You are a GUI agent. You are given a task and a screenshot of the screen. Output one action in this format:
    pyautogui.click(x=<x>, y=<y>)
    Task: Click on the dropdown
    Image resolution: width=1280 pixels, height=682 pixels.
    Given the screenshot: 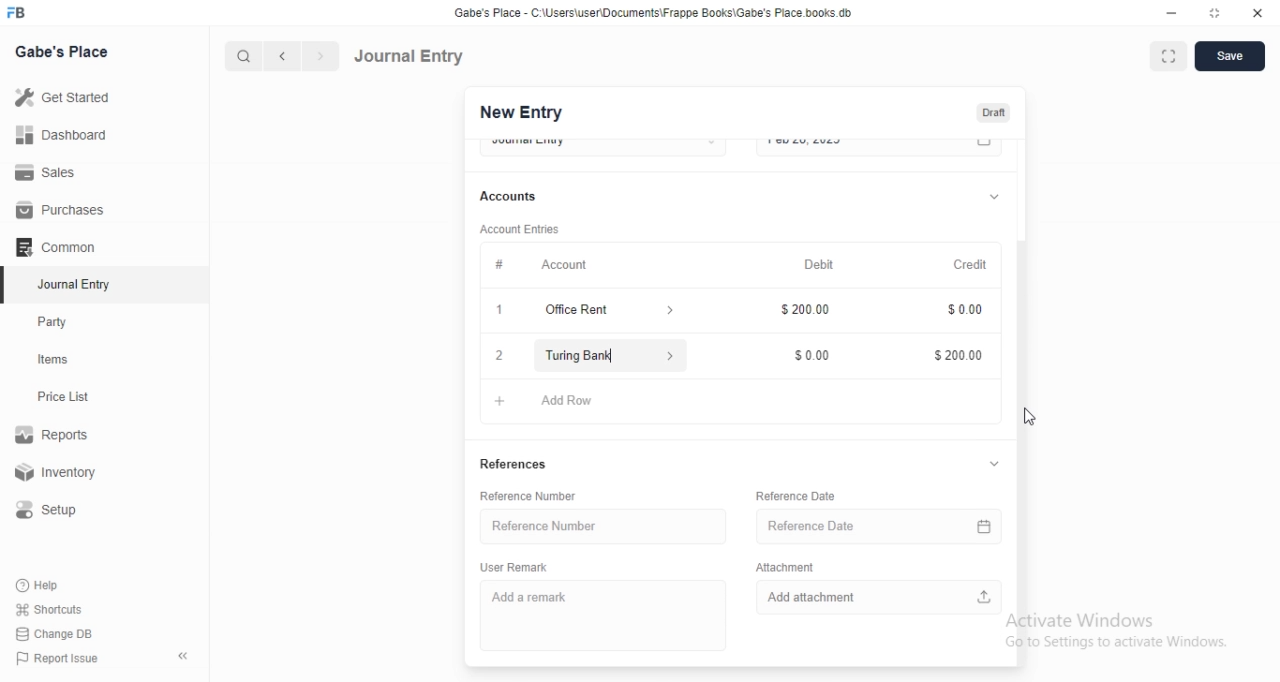 What is the action you would take?
    pyautogui.click(x=992, y=195)
    